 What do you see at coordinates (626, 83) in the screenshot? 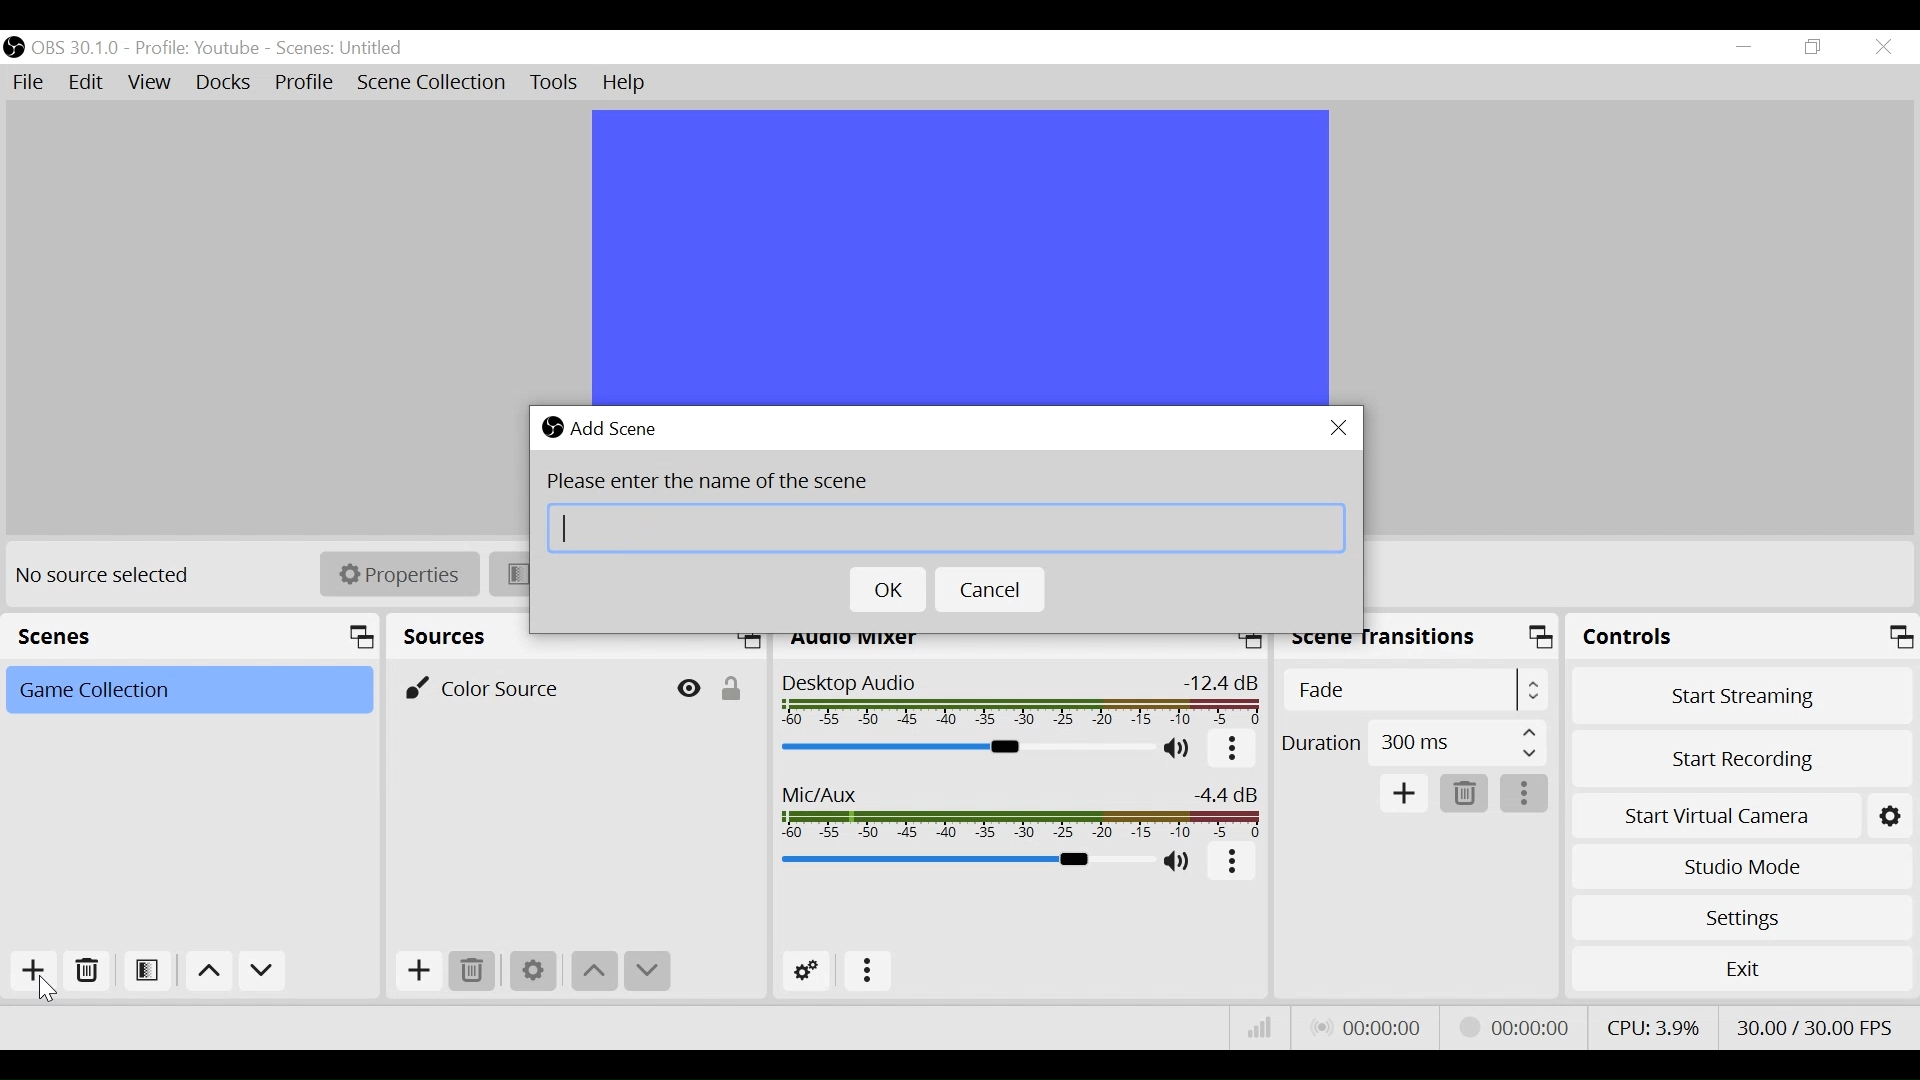
I see `Help` at bounding box center [626, 83].